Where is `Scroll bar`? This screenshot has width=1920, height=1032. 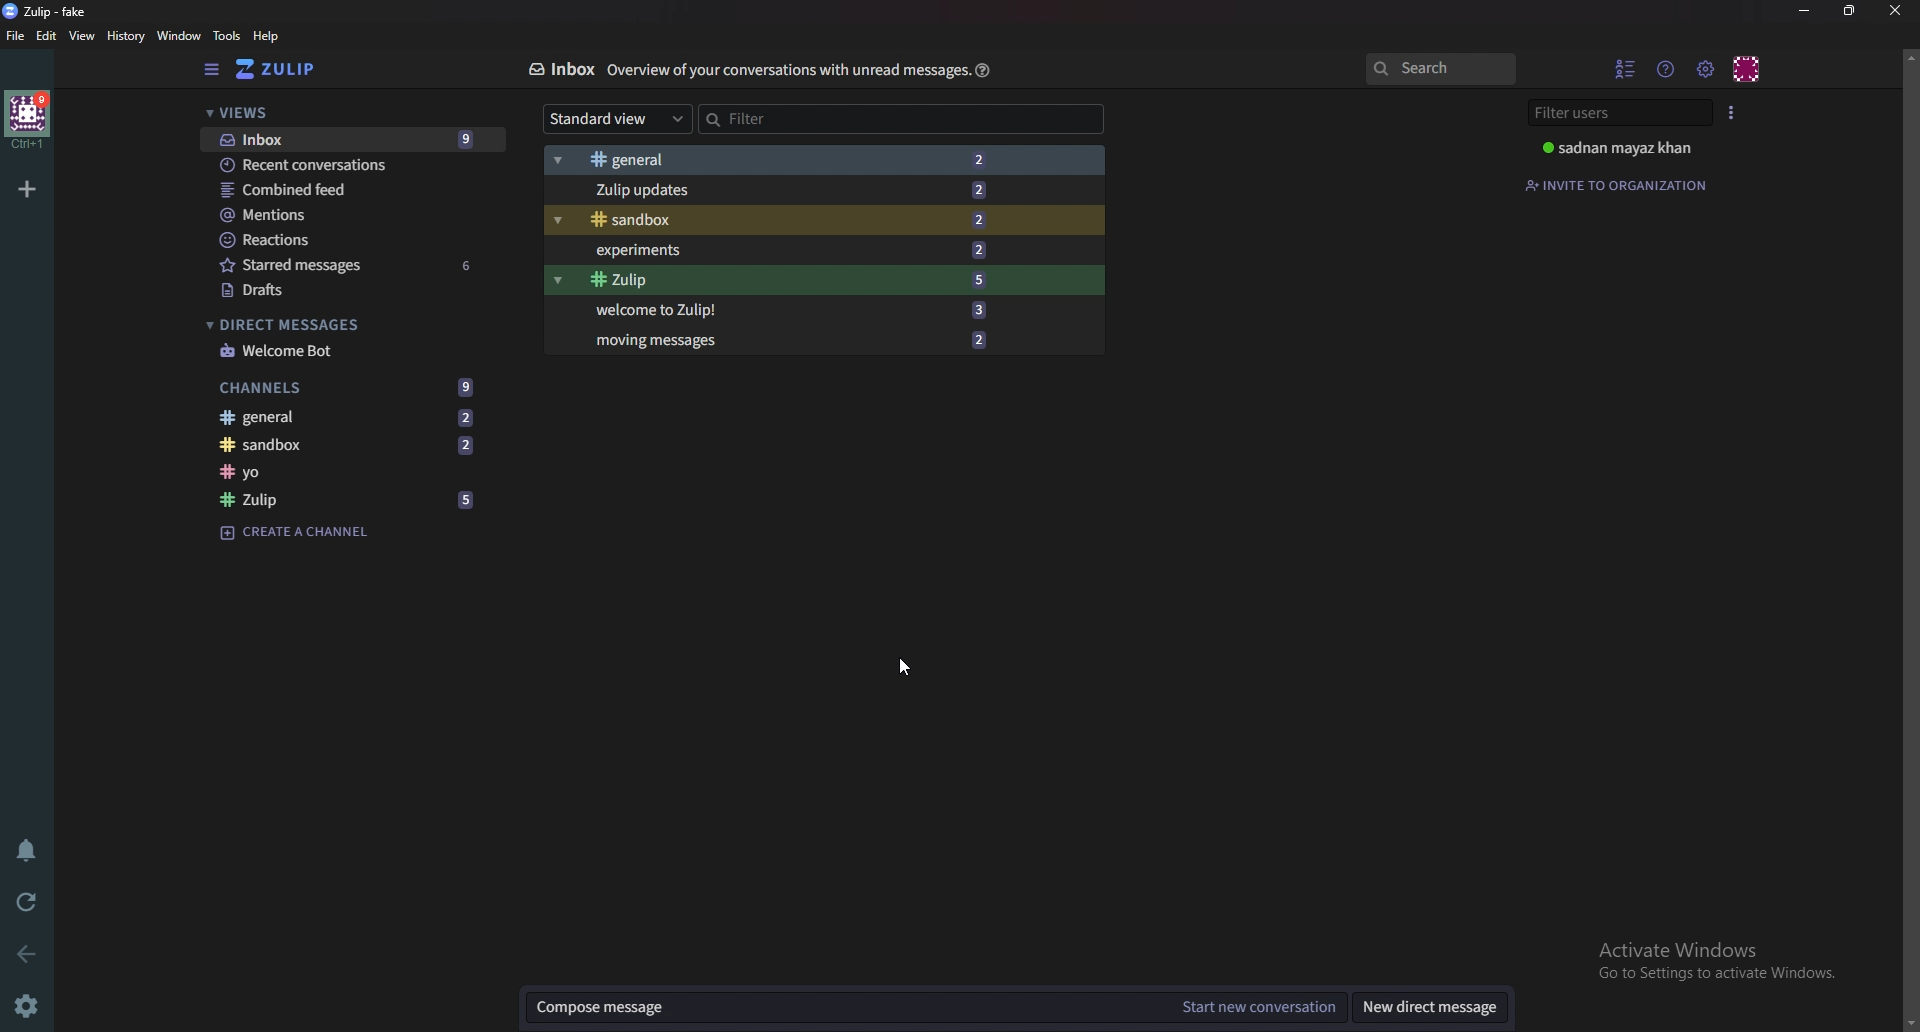
Scroll bar is located at coordinates (1910, 537).